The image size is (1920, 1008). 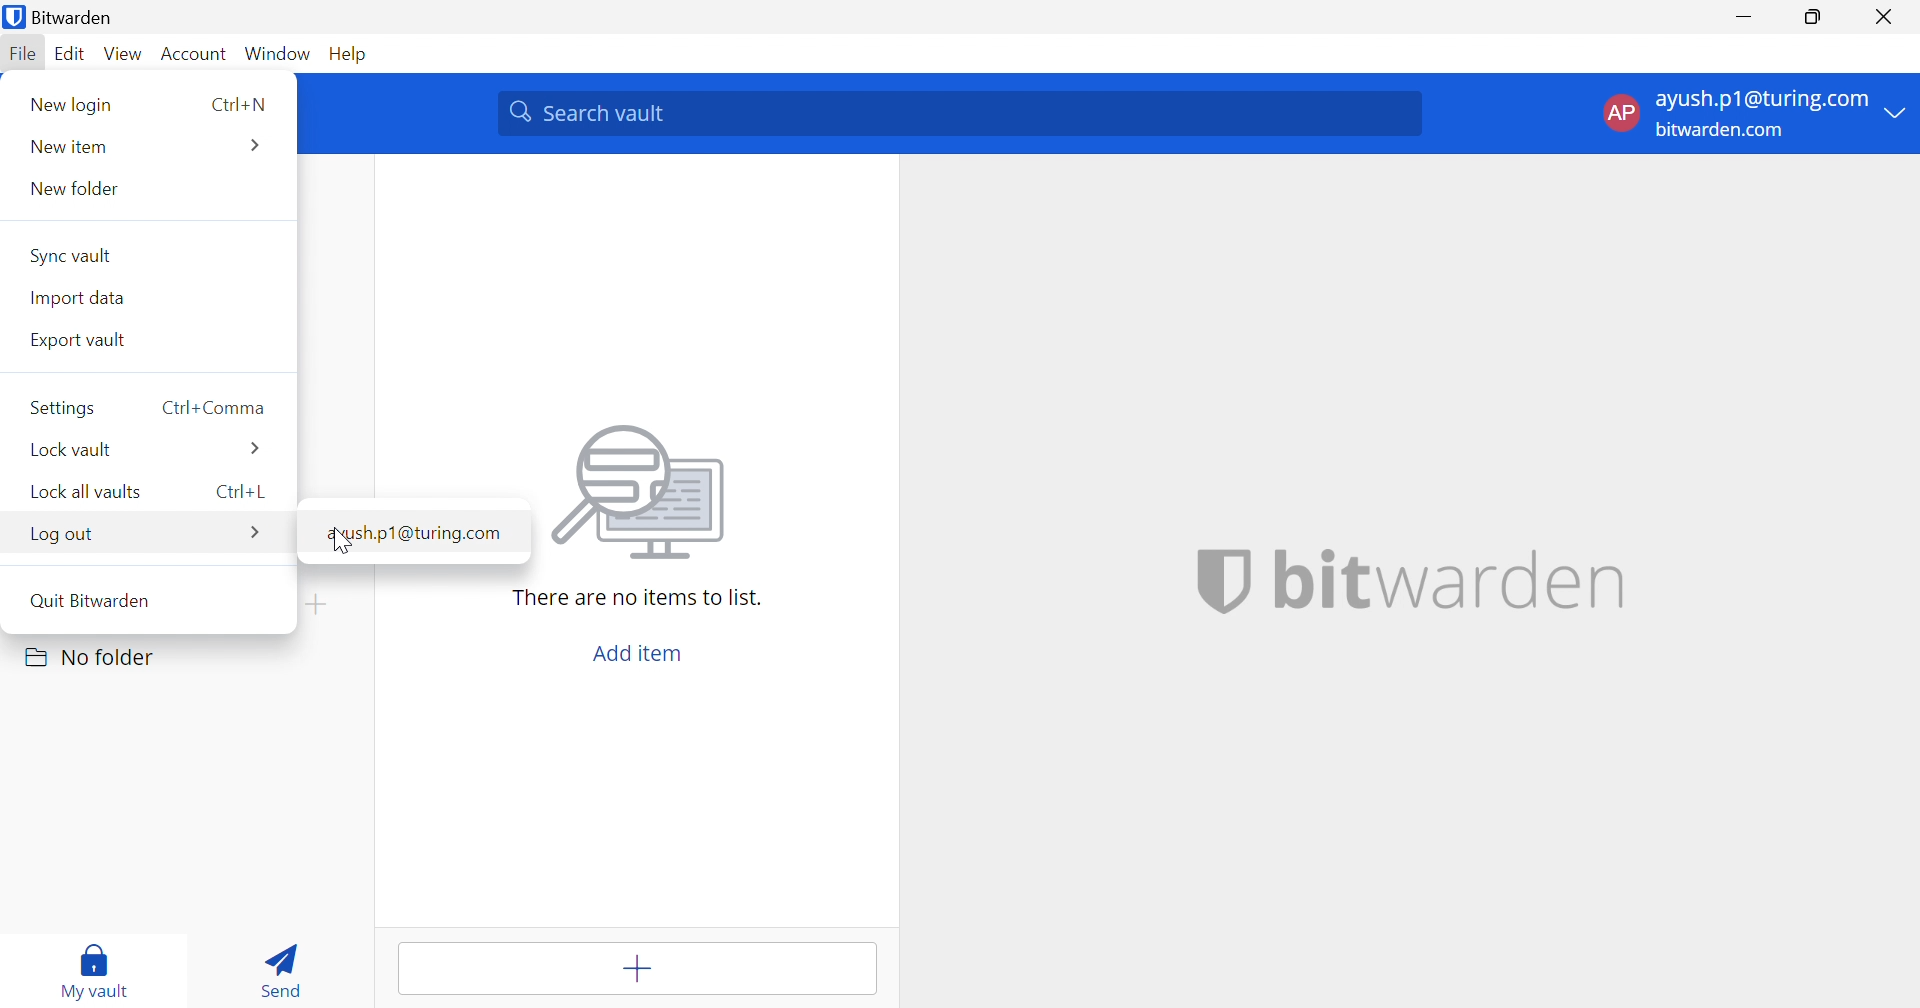 I want to click on create folder, so click(x=322, y=605).